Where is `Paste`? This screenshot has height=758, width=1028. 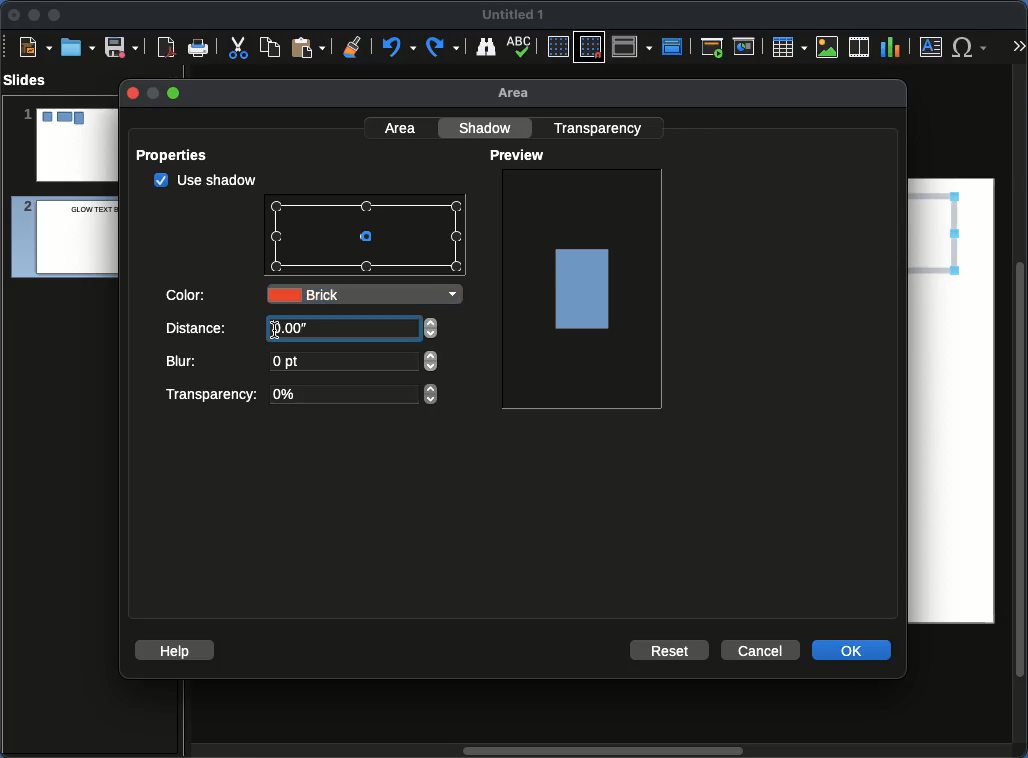
Paste is located at coordinates (308, 46).